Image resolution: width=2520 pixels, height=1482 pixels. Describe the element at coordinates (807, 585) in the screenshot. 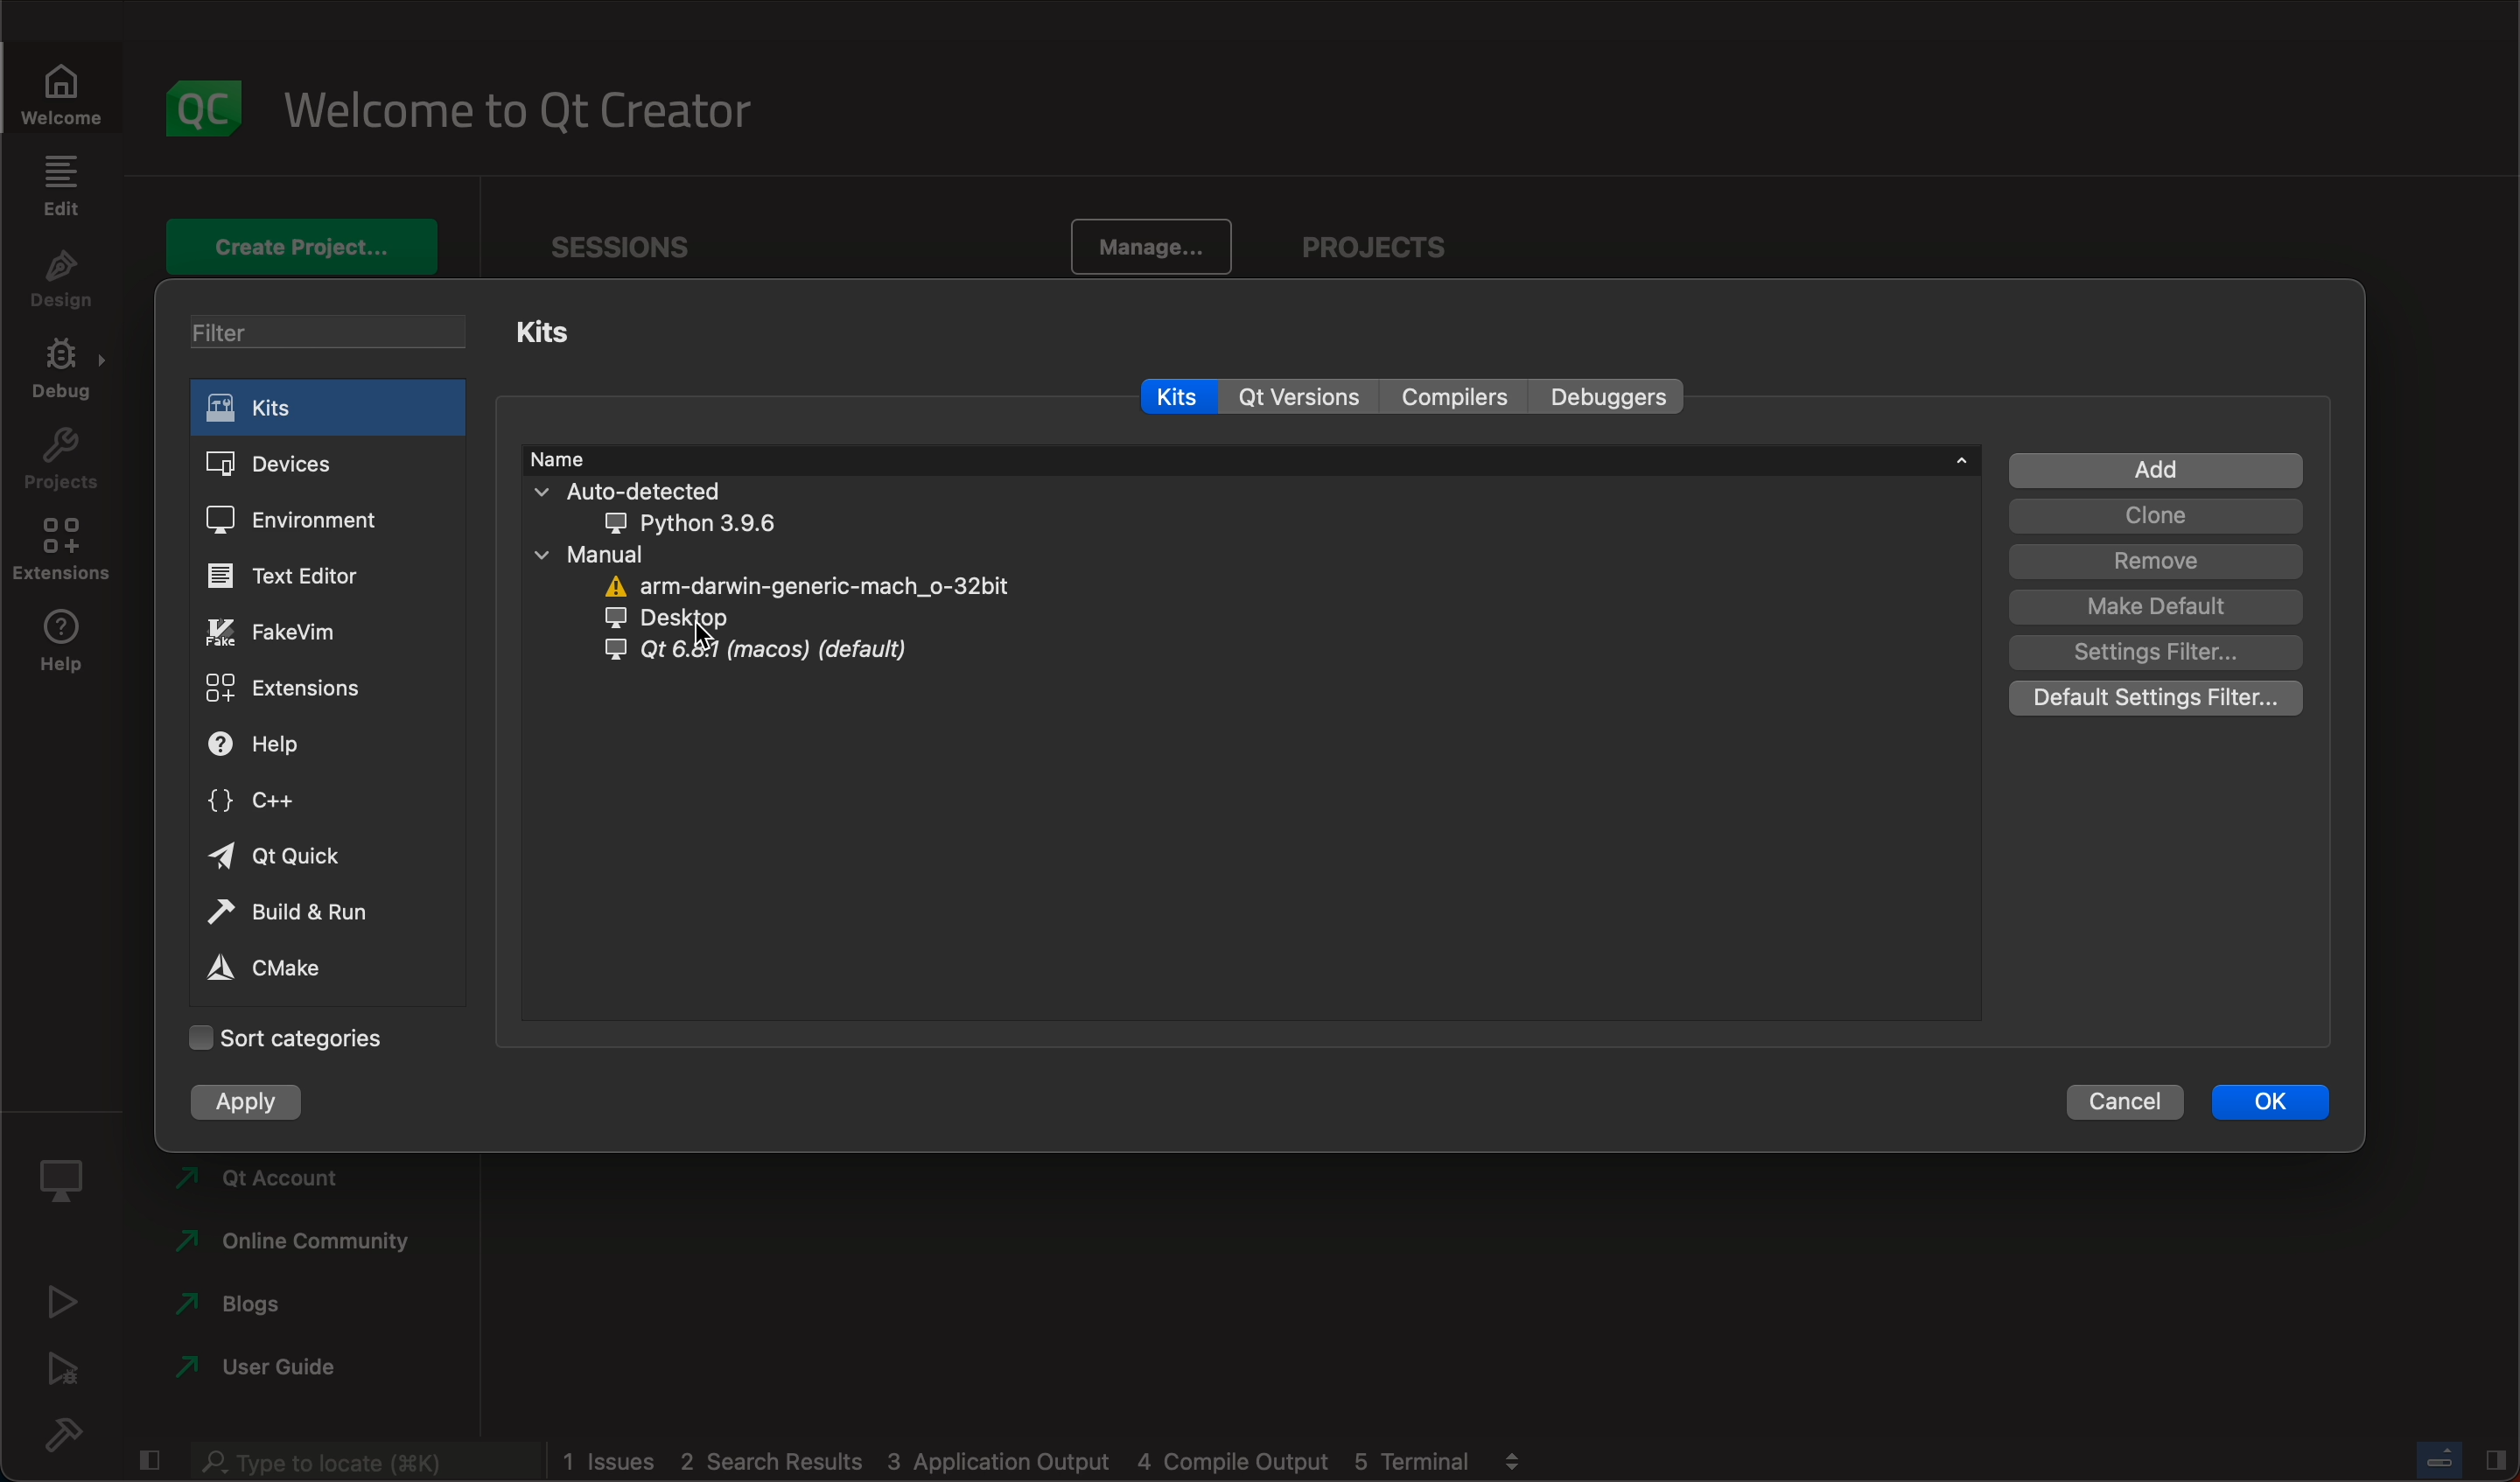

I see `arm-darwin-generic-mach_o-32bit` at that location.